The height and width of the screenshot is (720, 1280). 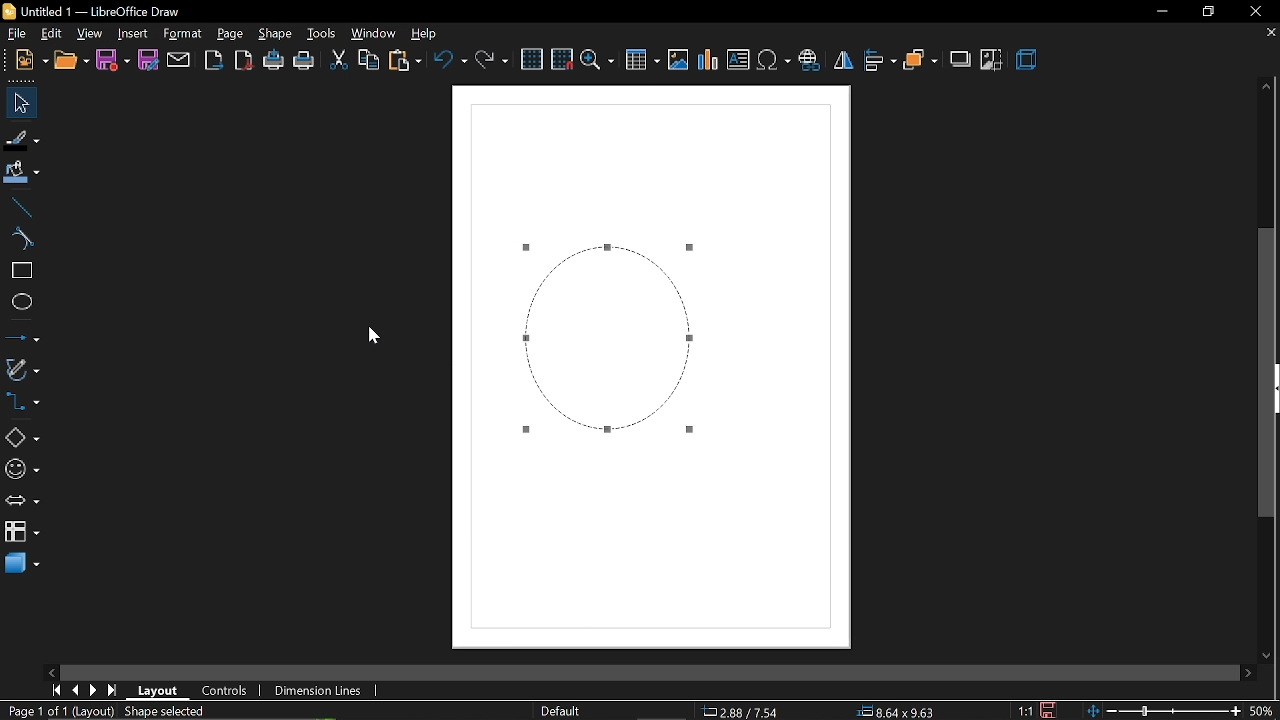 What do you see at coordinates (223, 690) in the screenshot?
I see `controls` at bounding box center [223, 690].